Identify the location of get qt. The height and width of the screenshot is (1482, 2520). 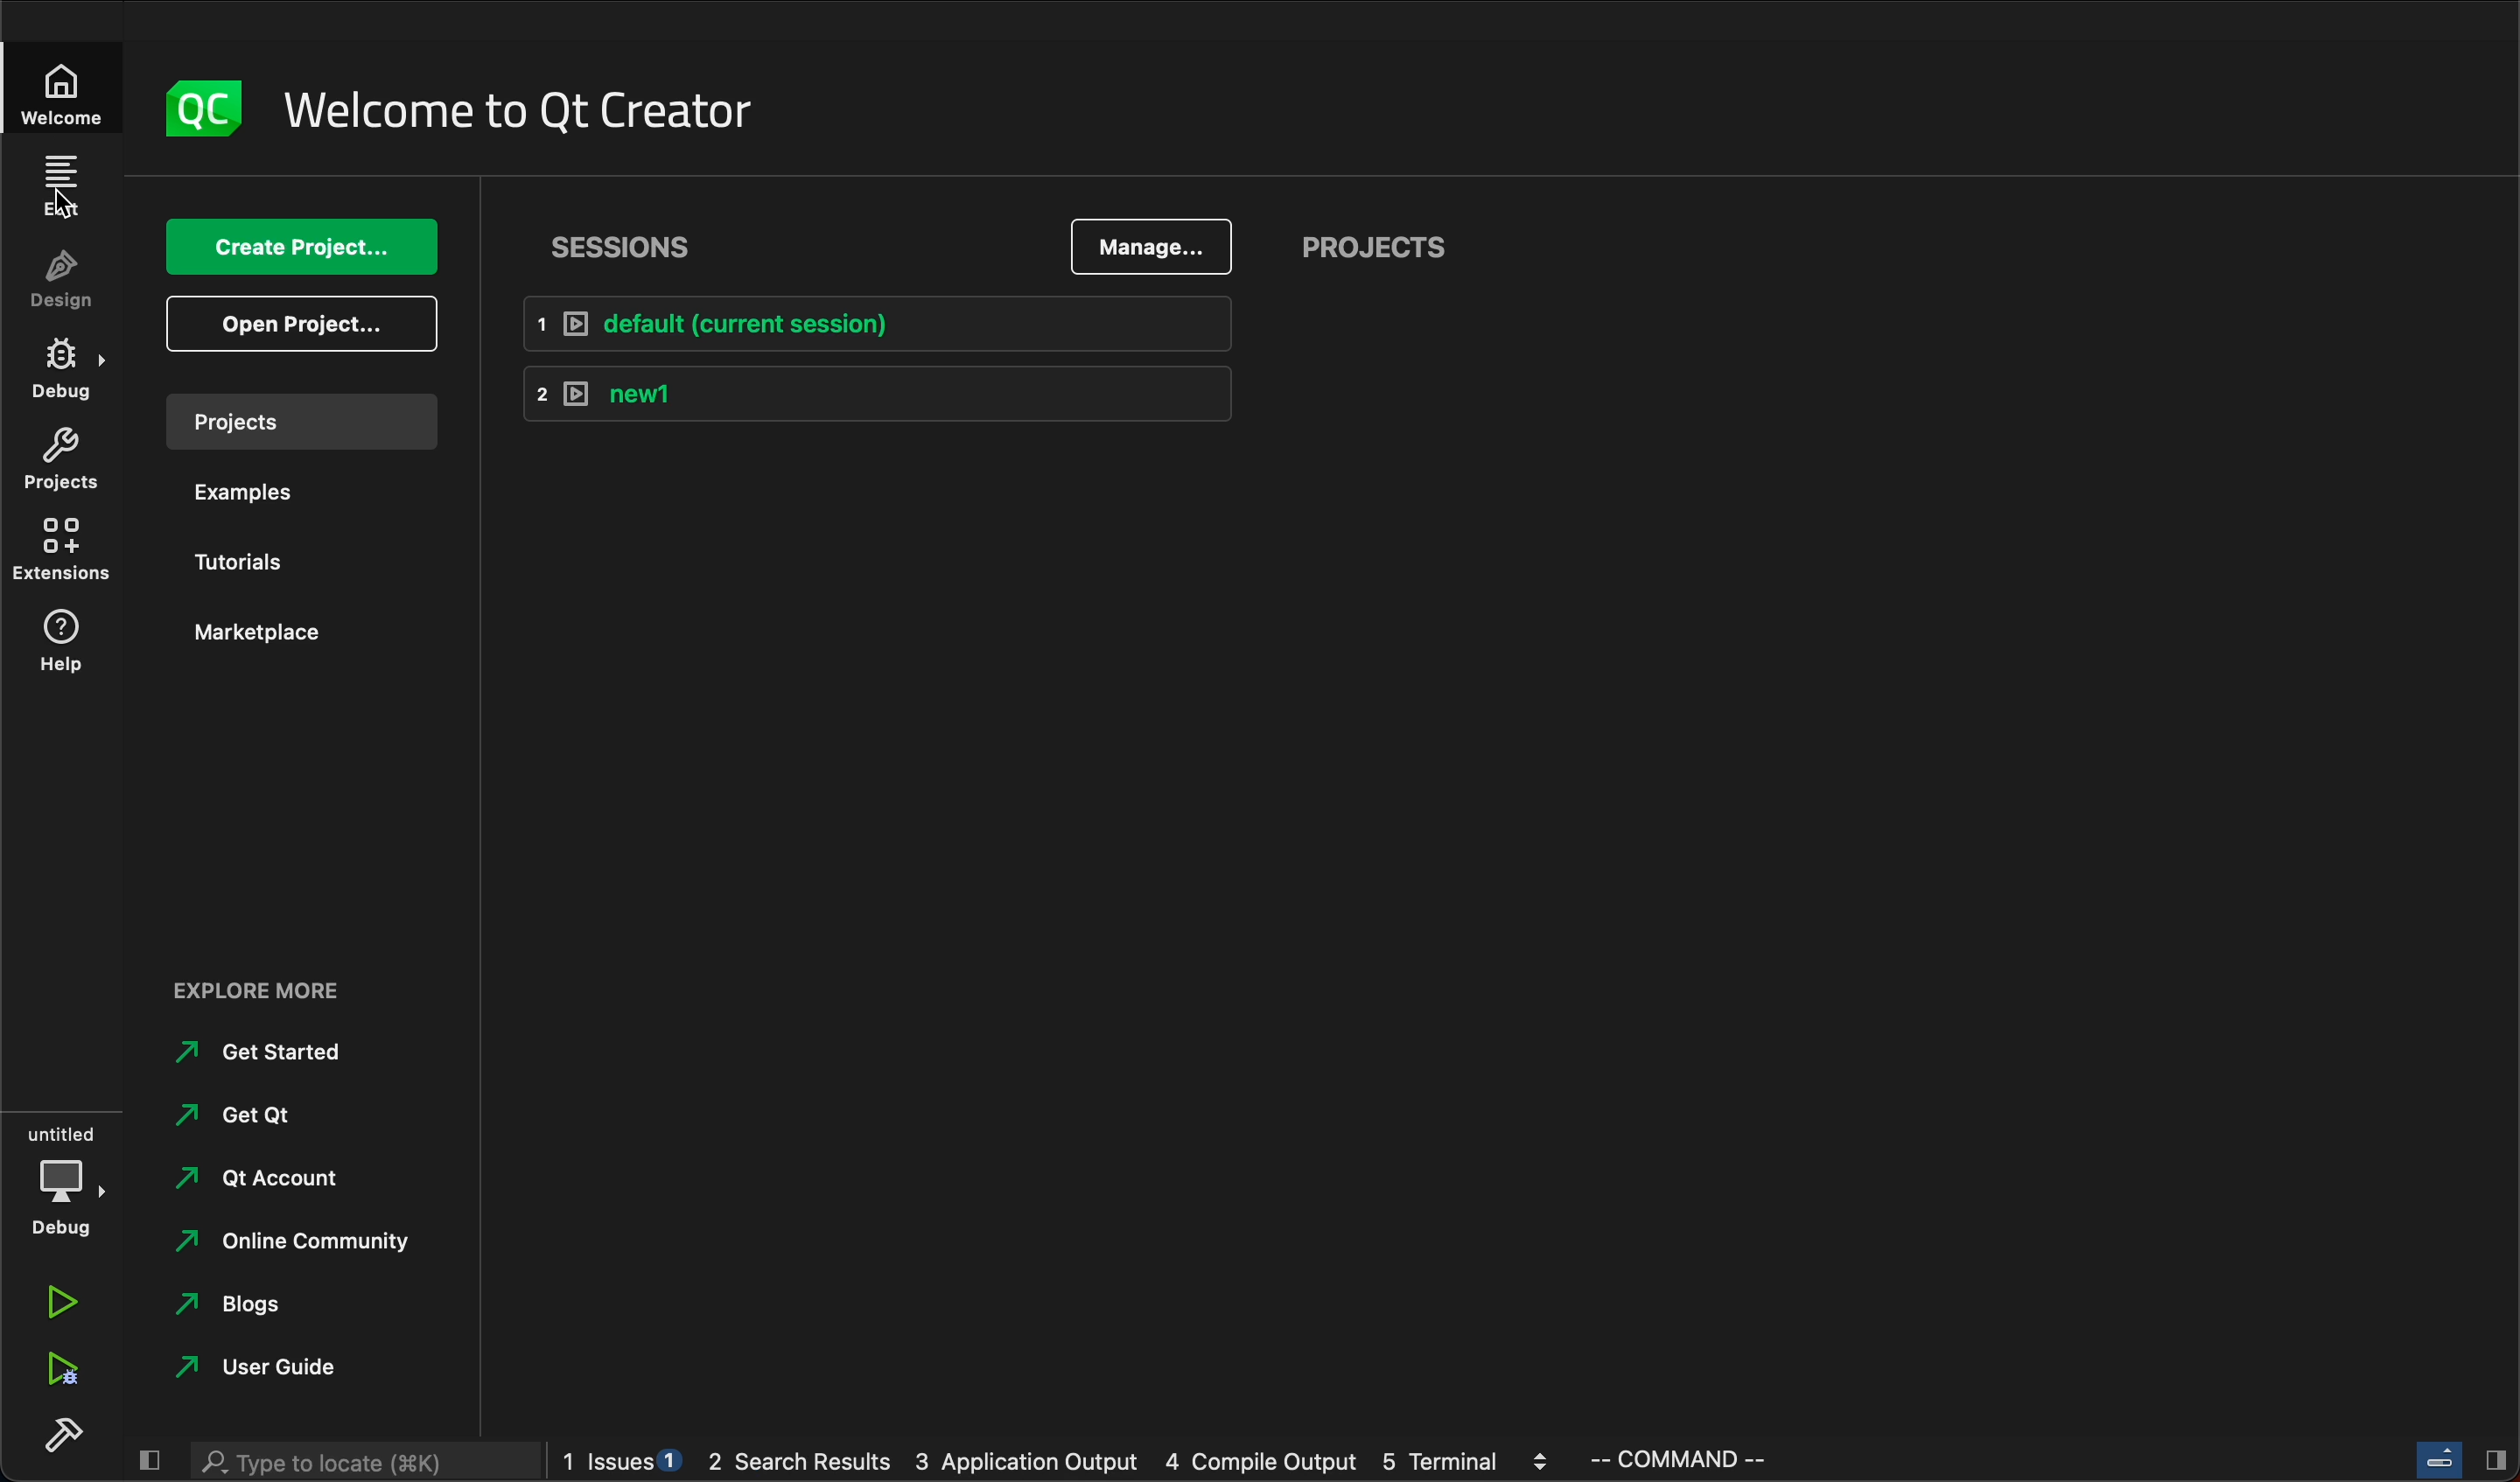
(259, 1113).